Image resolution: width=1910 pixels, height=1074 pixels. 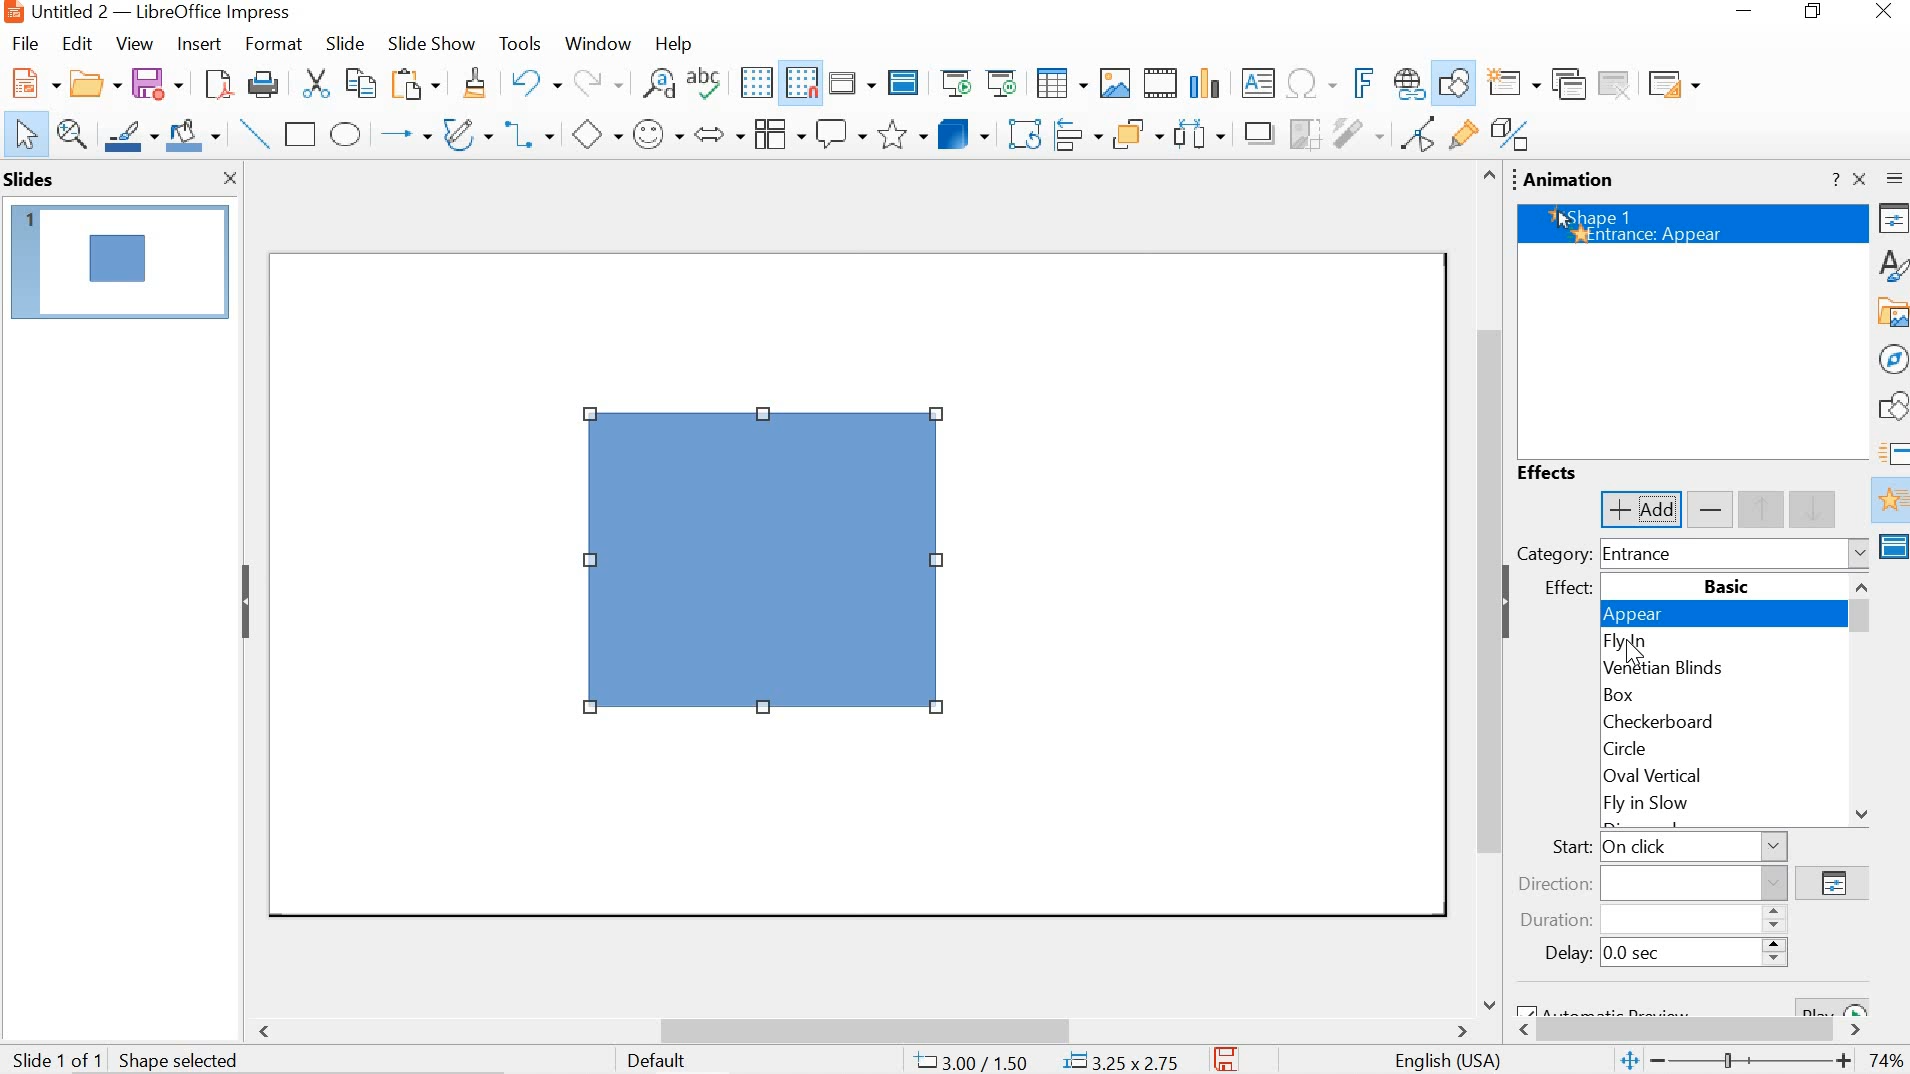 I want to click on connectors, so click(x=528, y=130).